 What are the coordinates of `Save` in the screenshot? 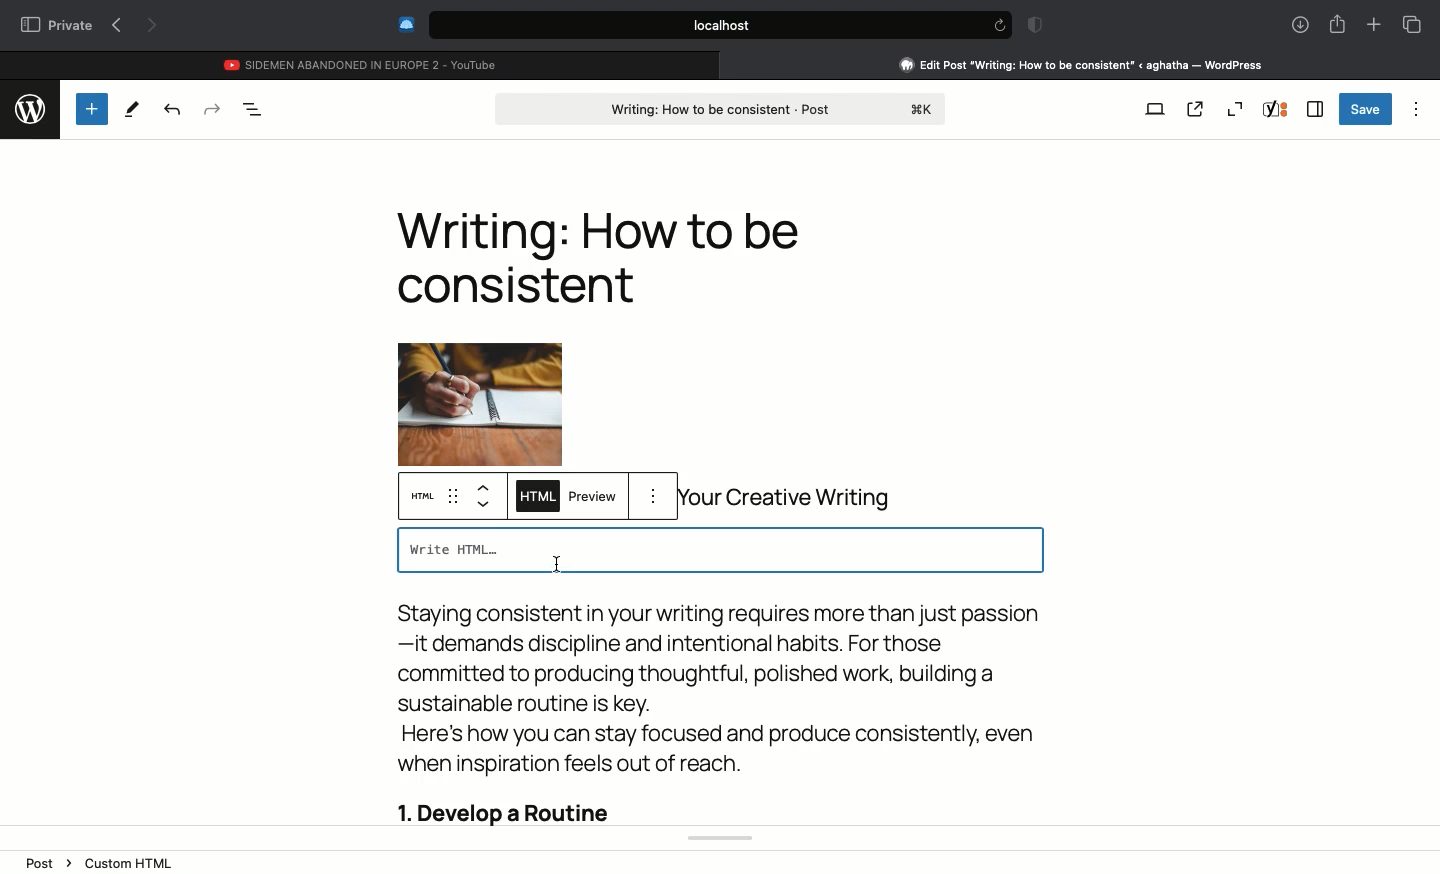 It's located at (1366, 109).